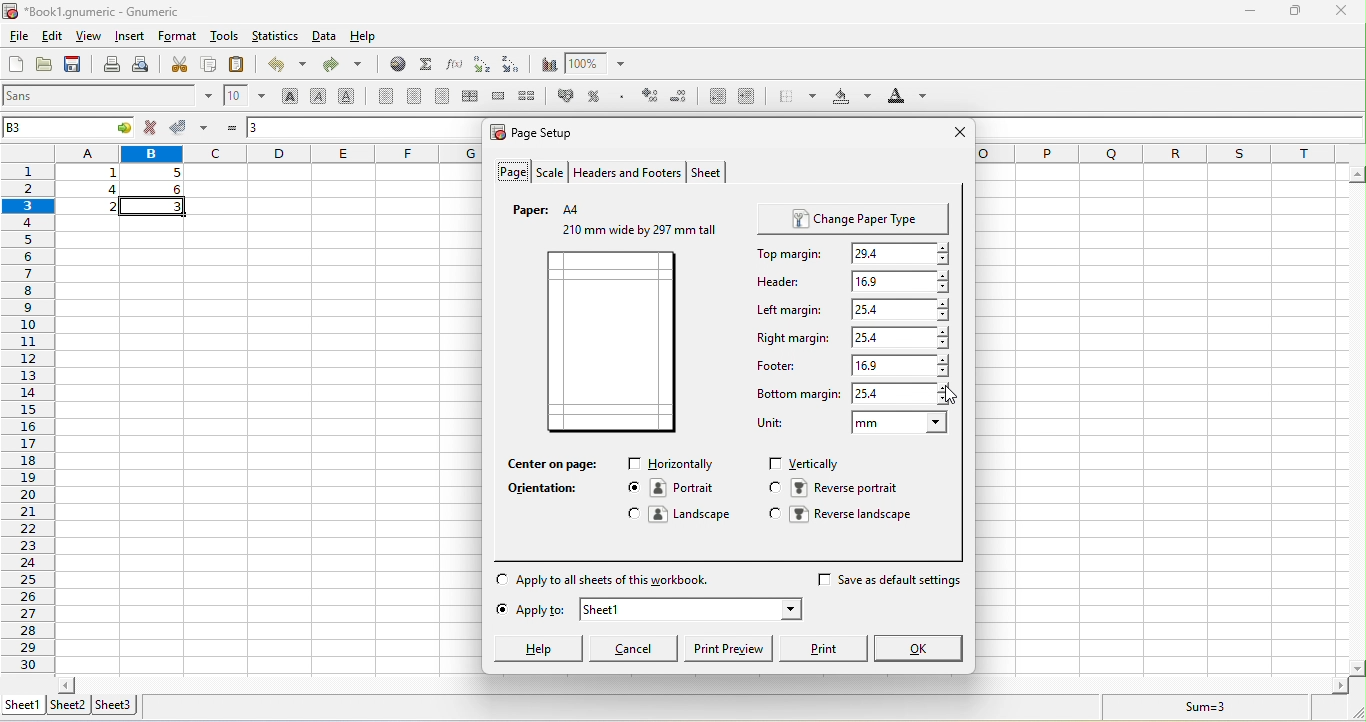 The height and width of the screenshot is (722, 1366). What do you see at coordinates (850, 98) in the screenshot?
I see `background` at bounding box center [850, 98].